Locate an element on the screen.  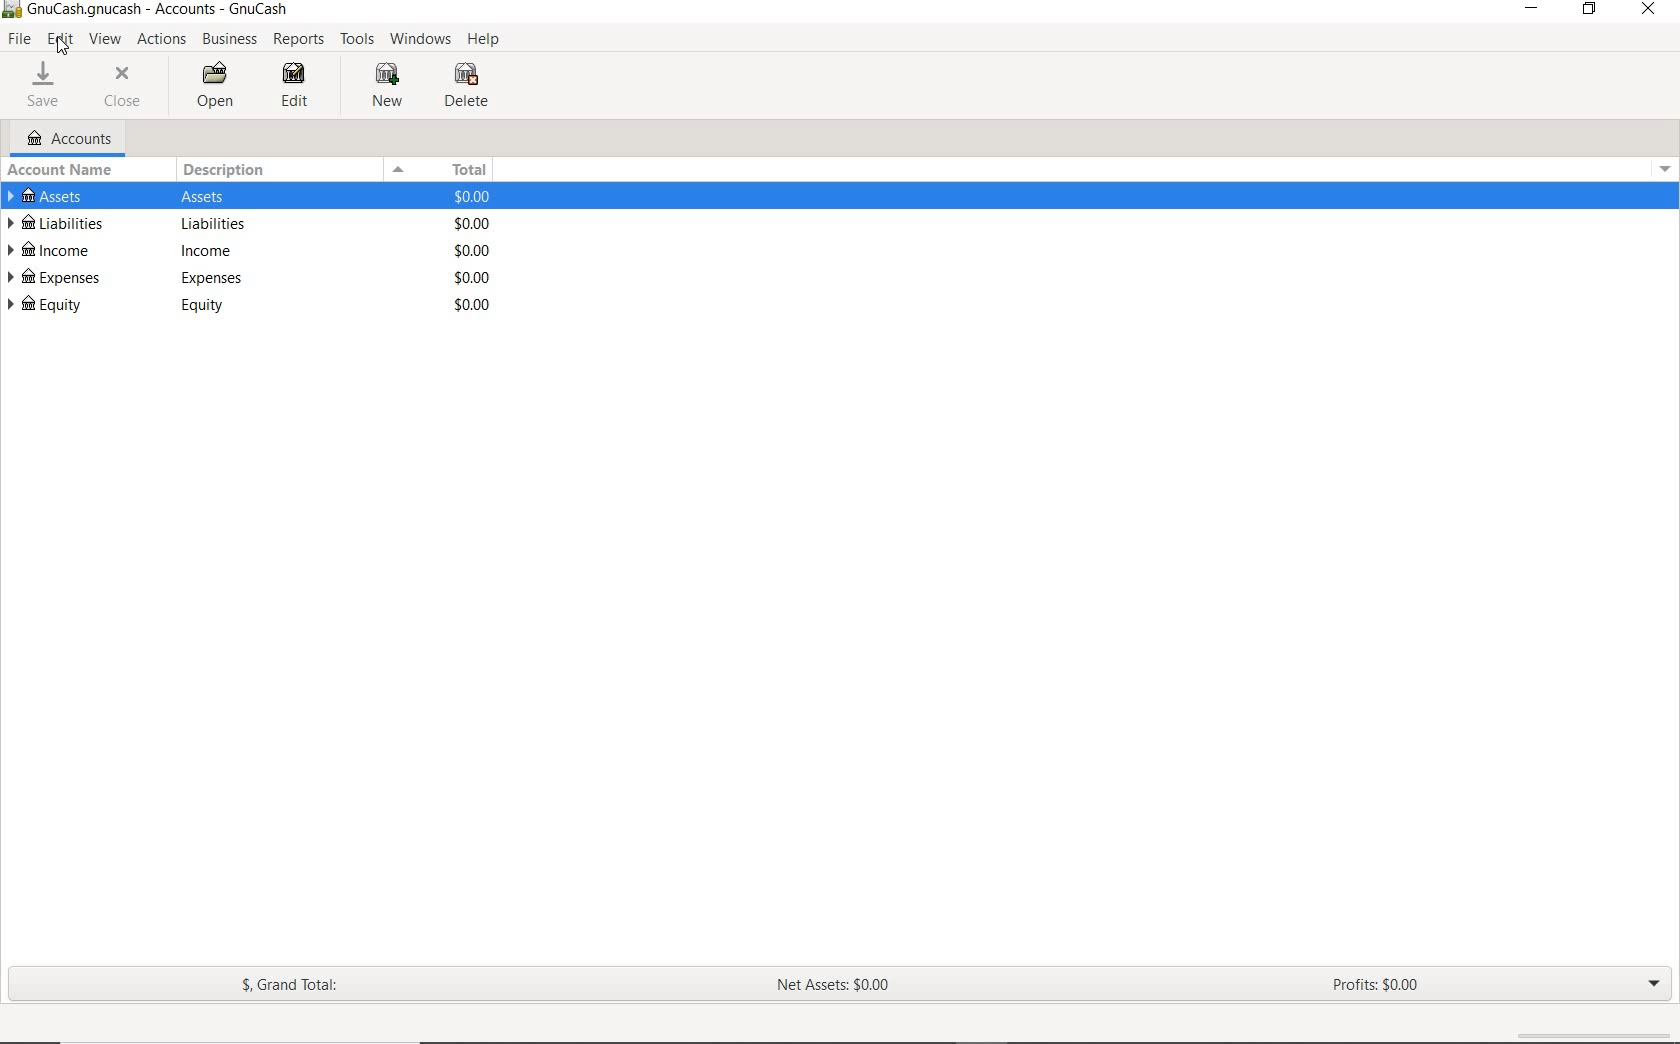
DELETE is located at coordinates (469, 89).